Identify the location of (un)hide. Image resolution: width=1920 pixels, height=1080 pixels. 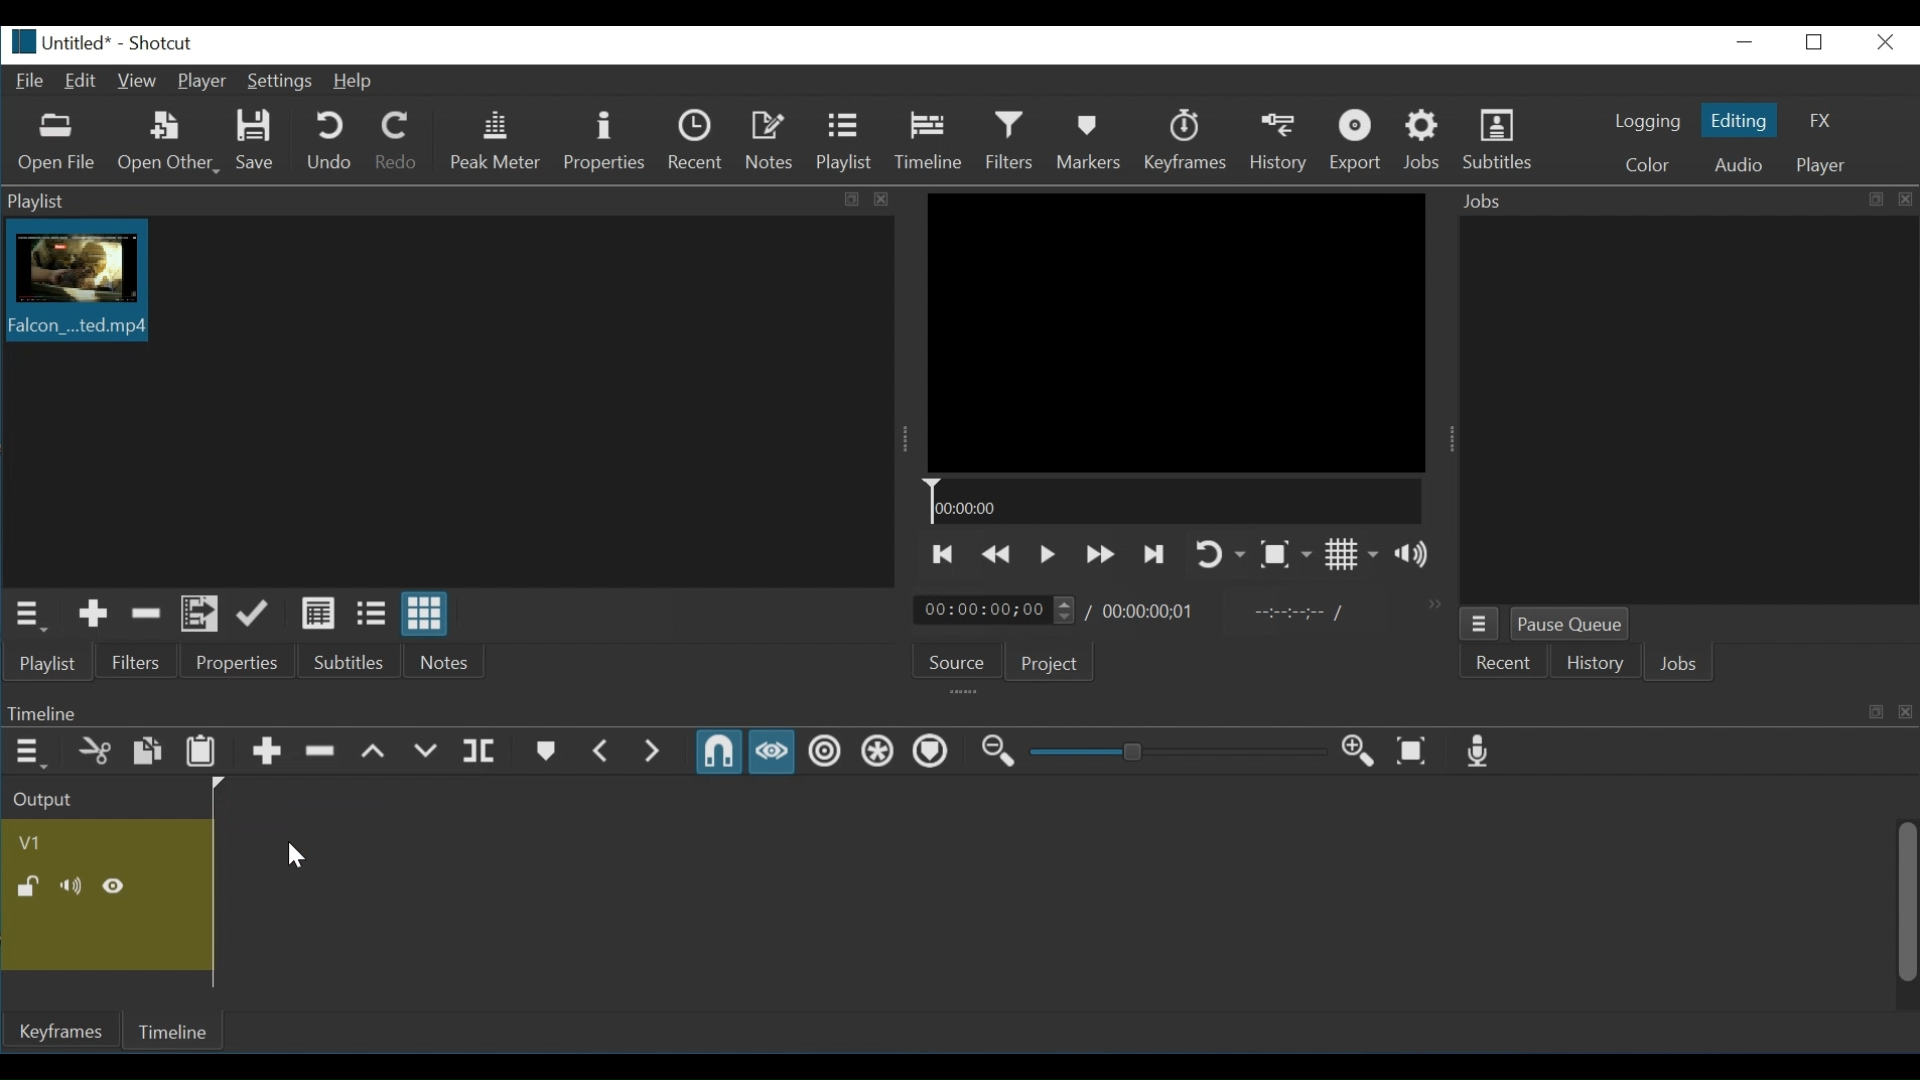
(115, 885).